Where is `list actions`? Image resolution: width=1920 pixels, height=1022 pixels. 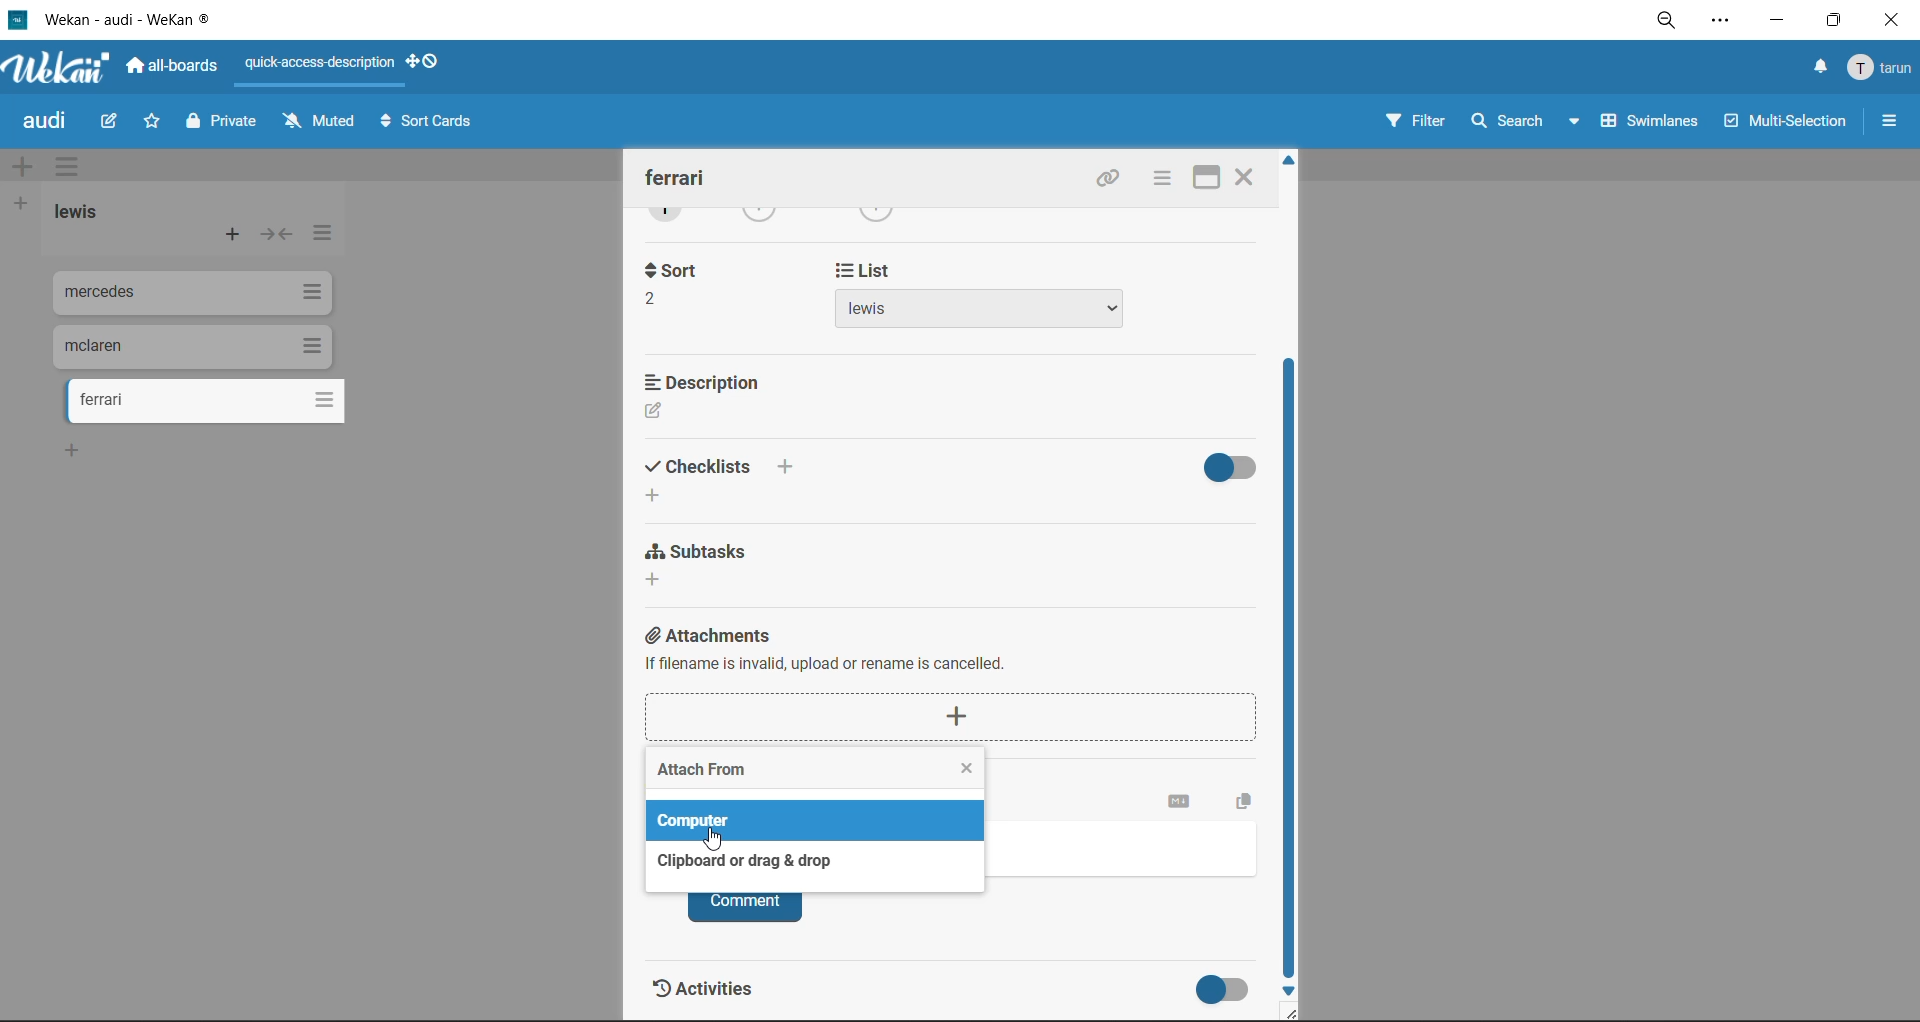 list actions is located at coordinates (327, 237).